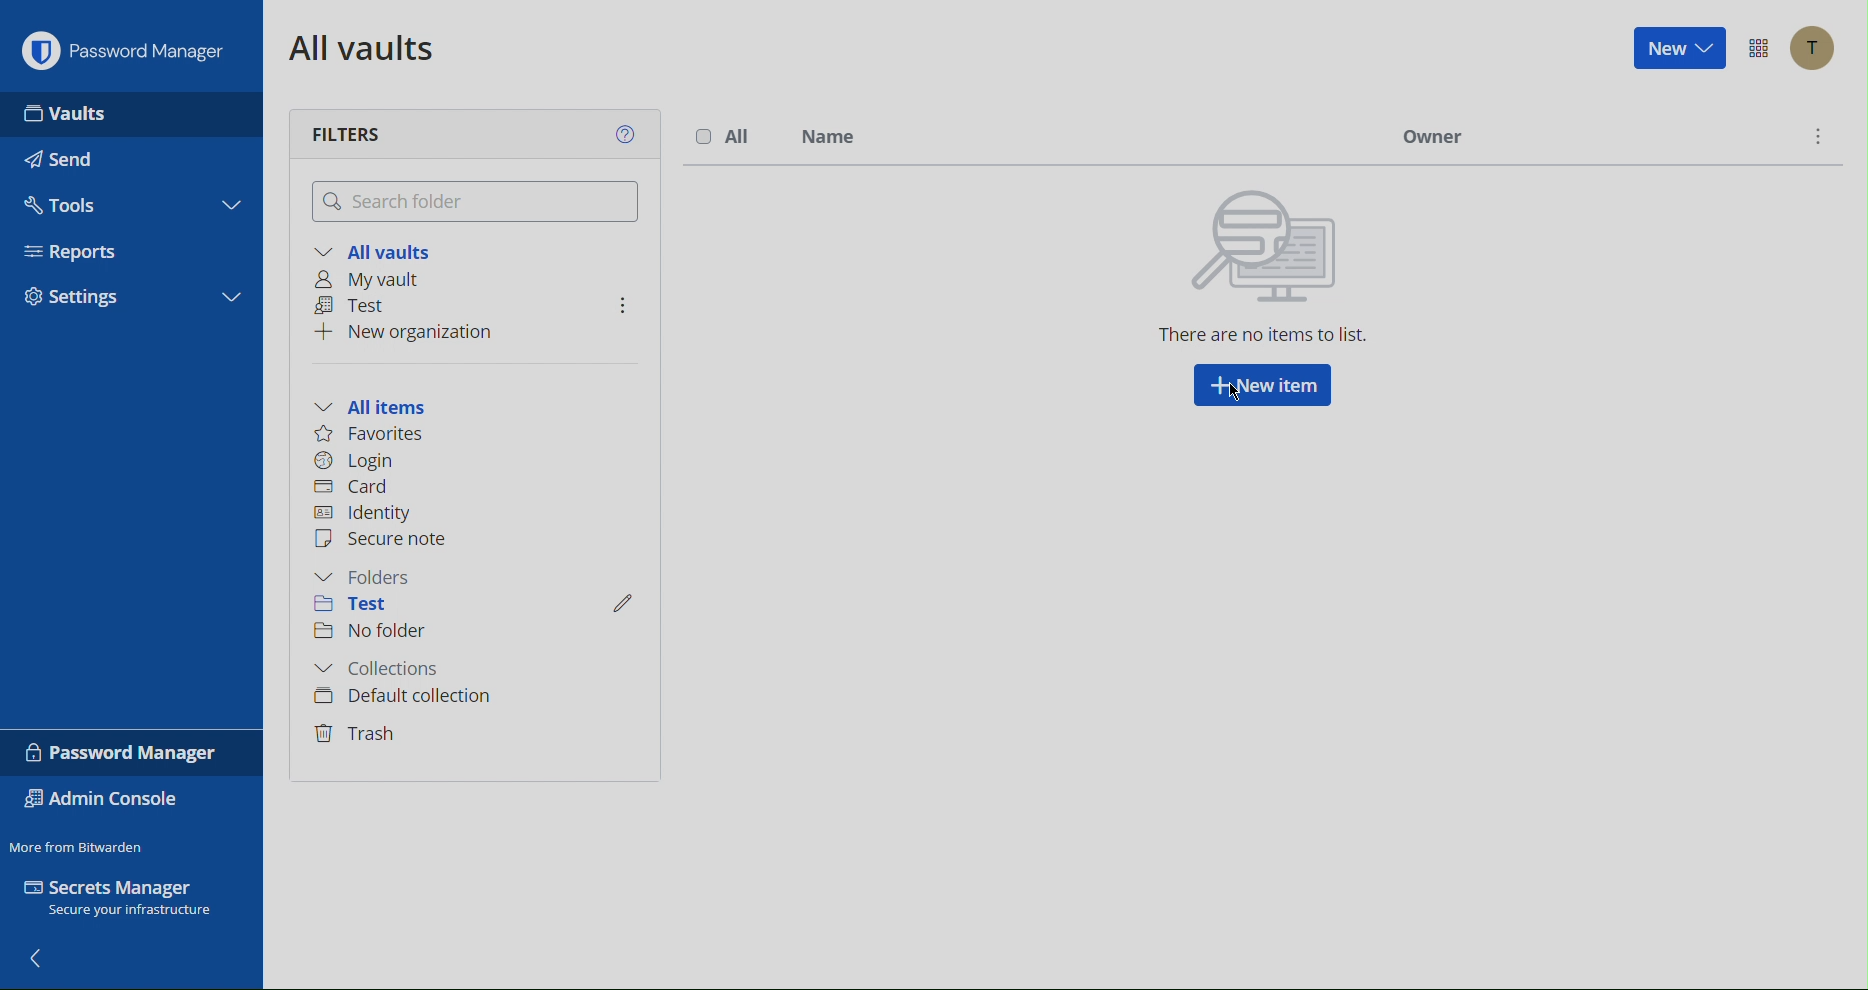 Image resolution: width=1868 pixels, height=990 pixels. Describe the element at coordinates (475, 200) in the screenshot. I see `Search folder` at that location.